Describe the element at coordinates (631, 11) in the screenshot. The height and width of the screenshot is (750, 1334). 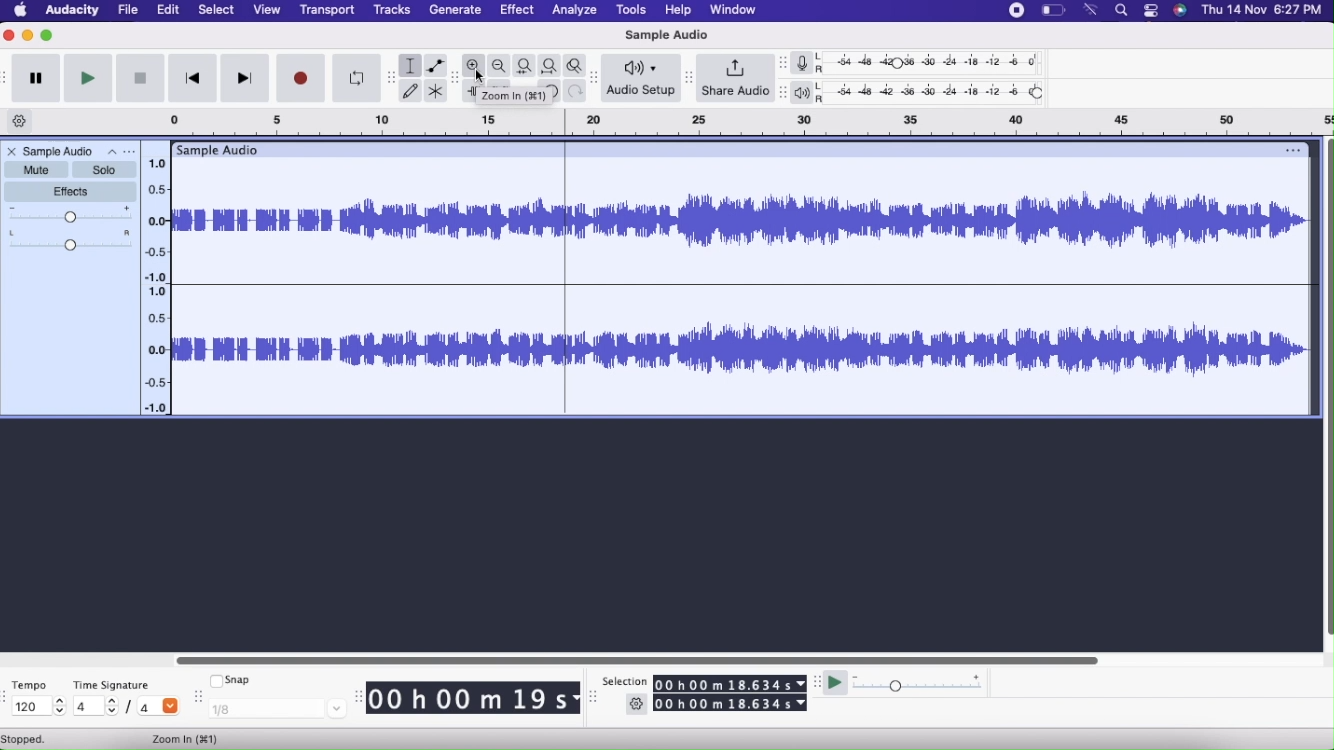
I see `Tools` at that location.